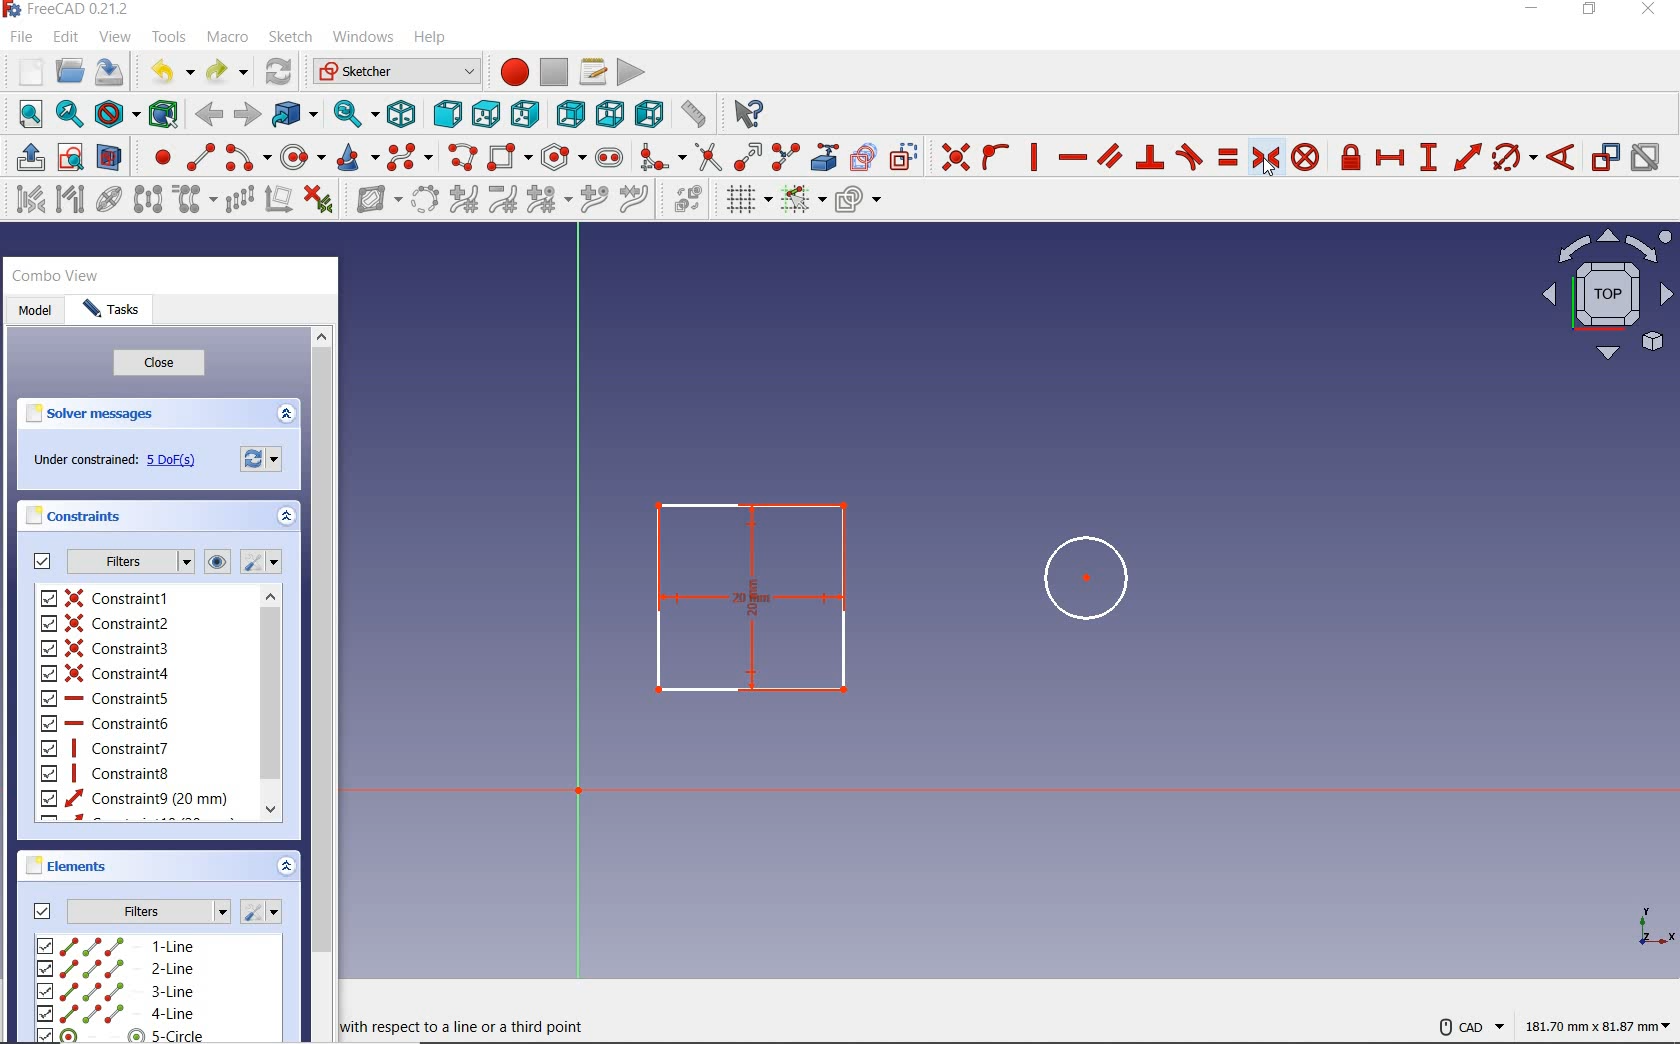 The image size is (1680, 1044). I want to click on constrain tangent, so click(1189, 157).